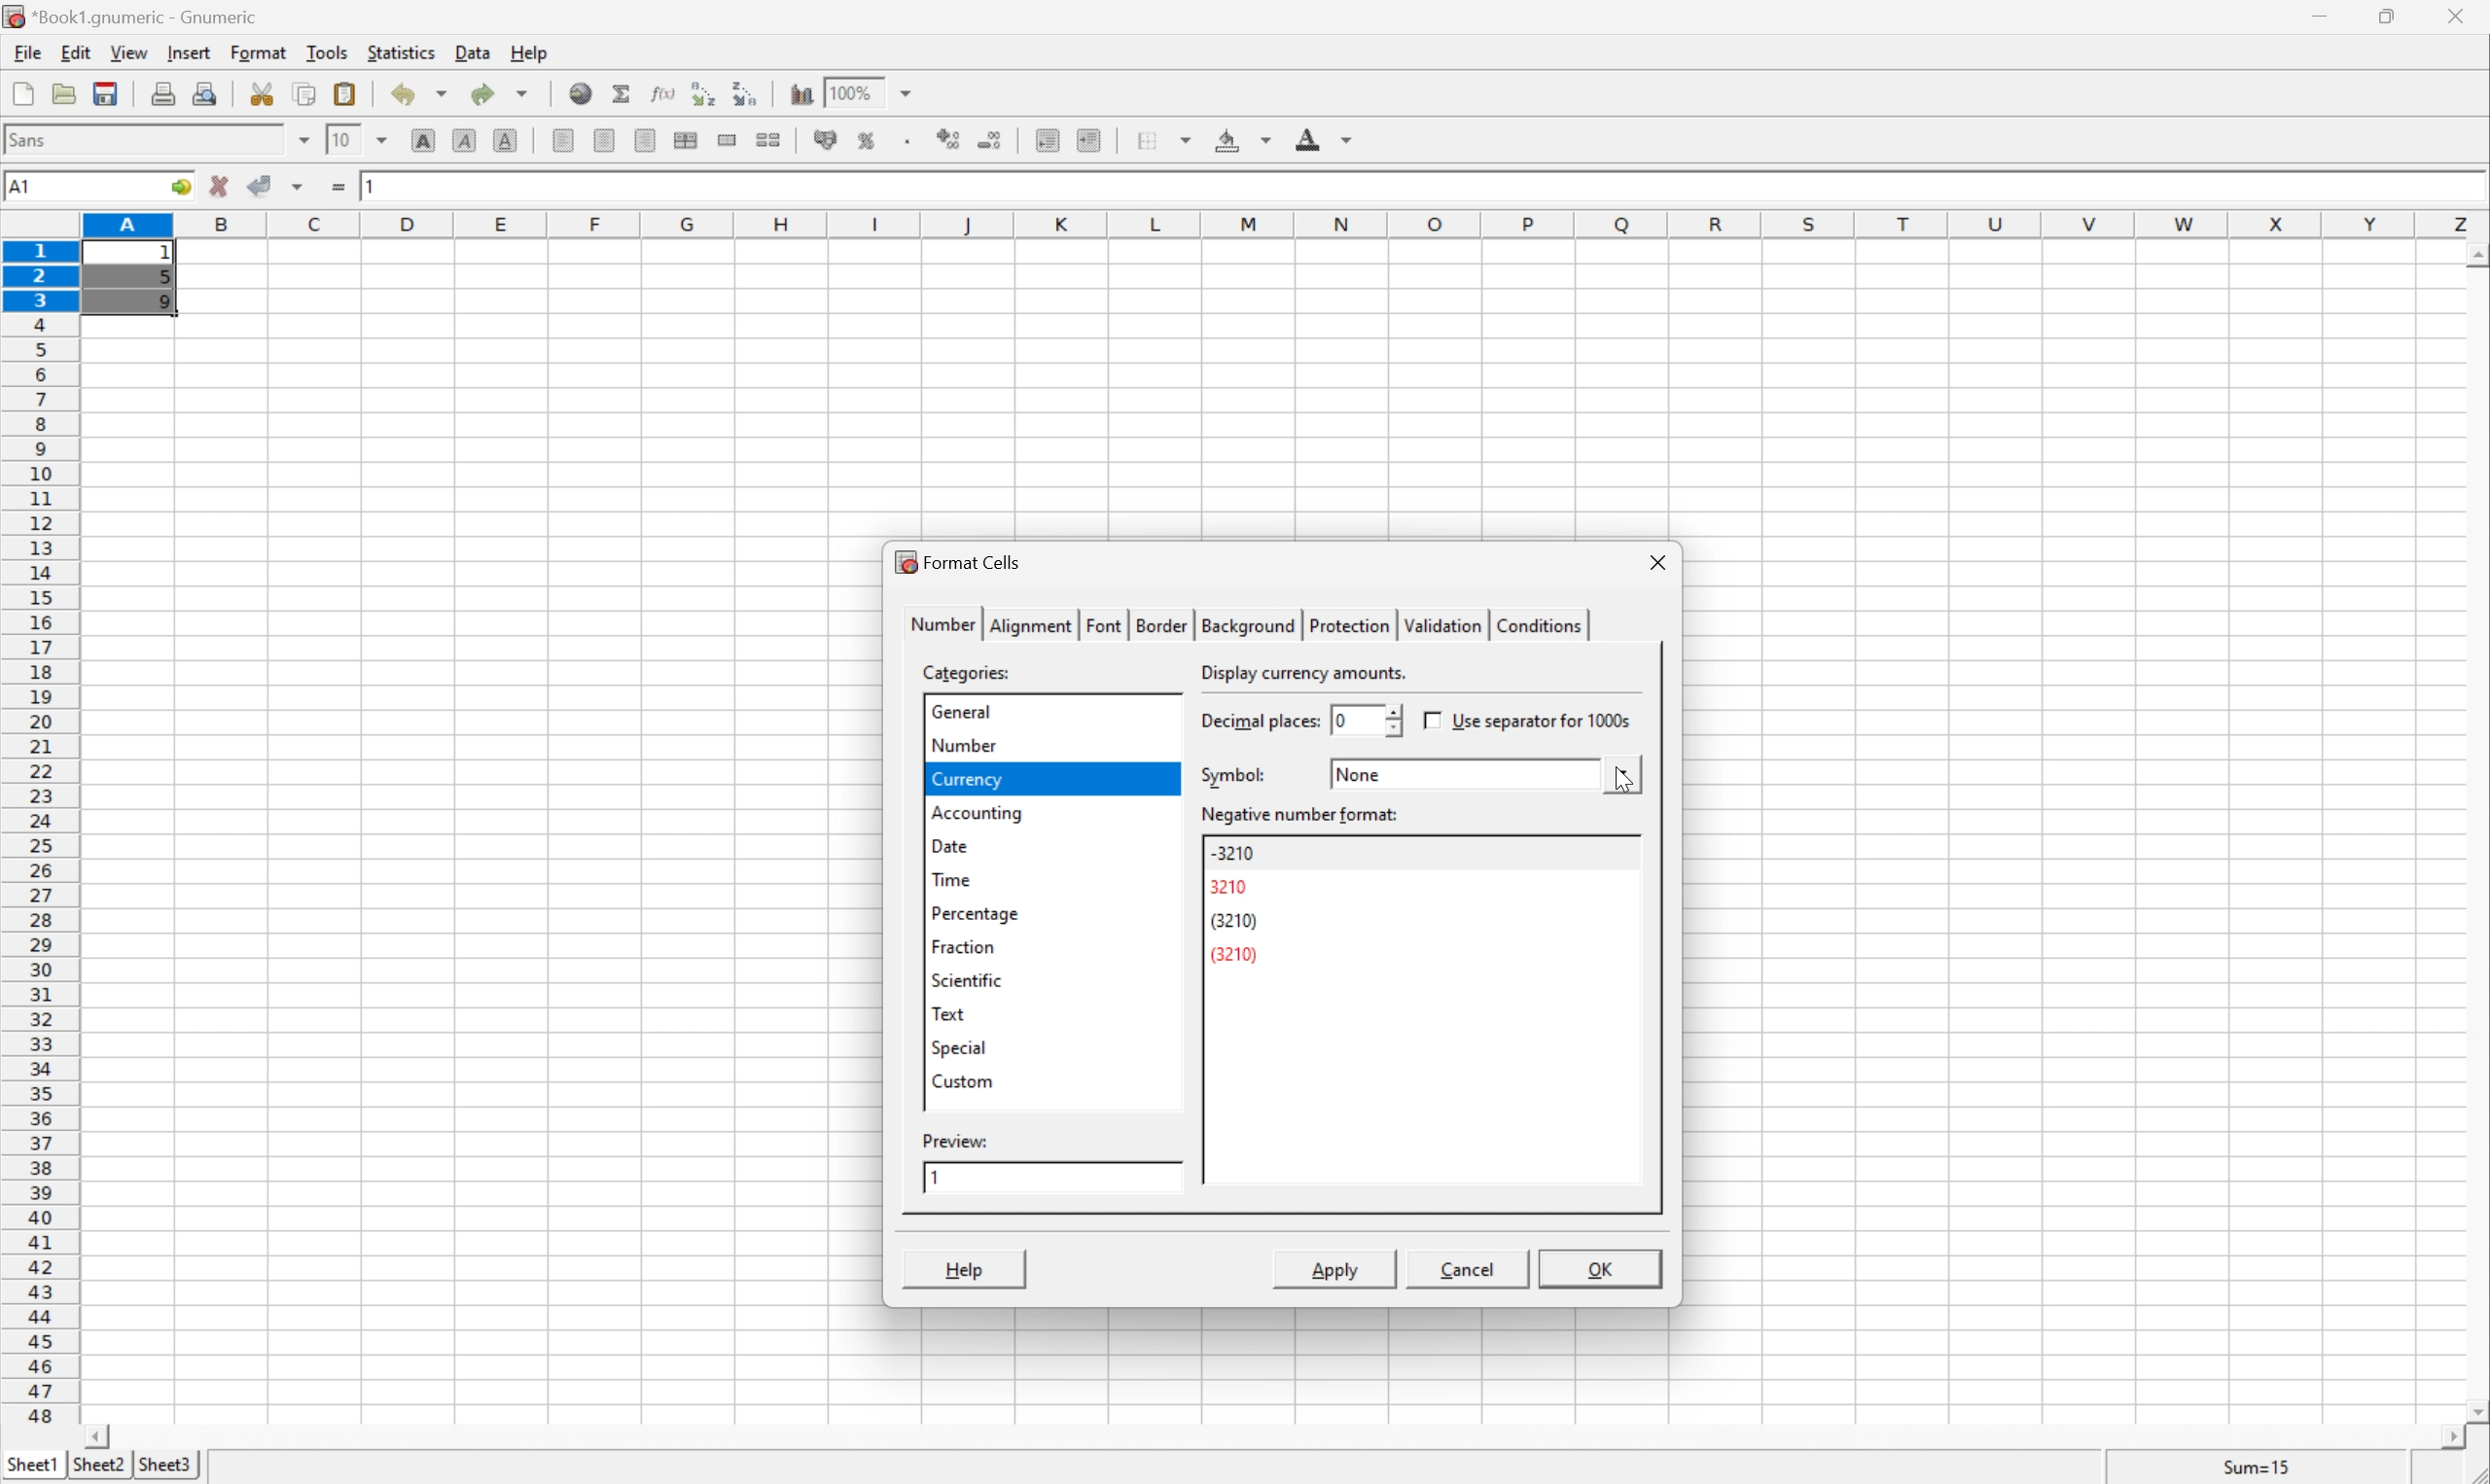 This screenshot has height=1484, width=2490. What do you see at coordinates (1376, 673) in the screenshot?
I see `select an appropriate format automatically.` at bounding box center [1376, 673].